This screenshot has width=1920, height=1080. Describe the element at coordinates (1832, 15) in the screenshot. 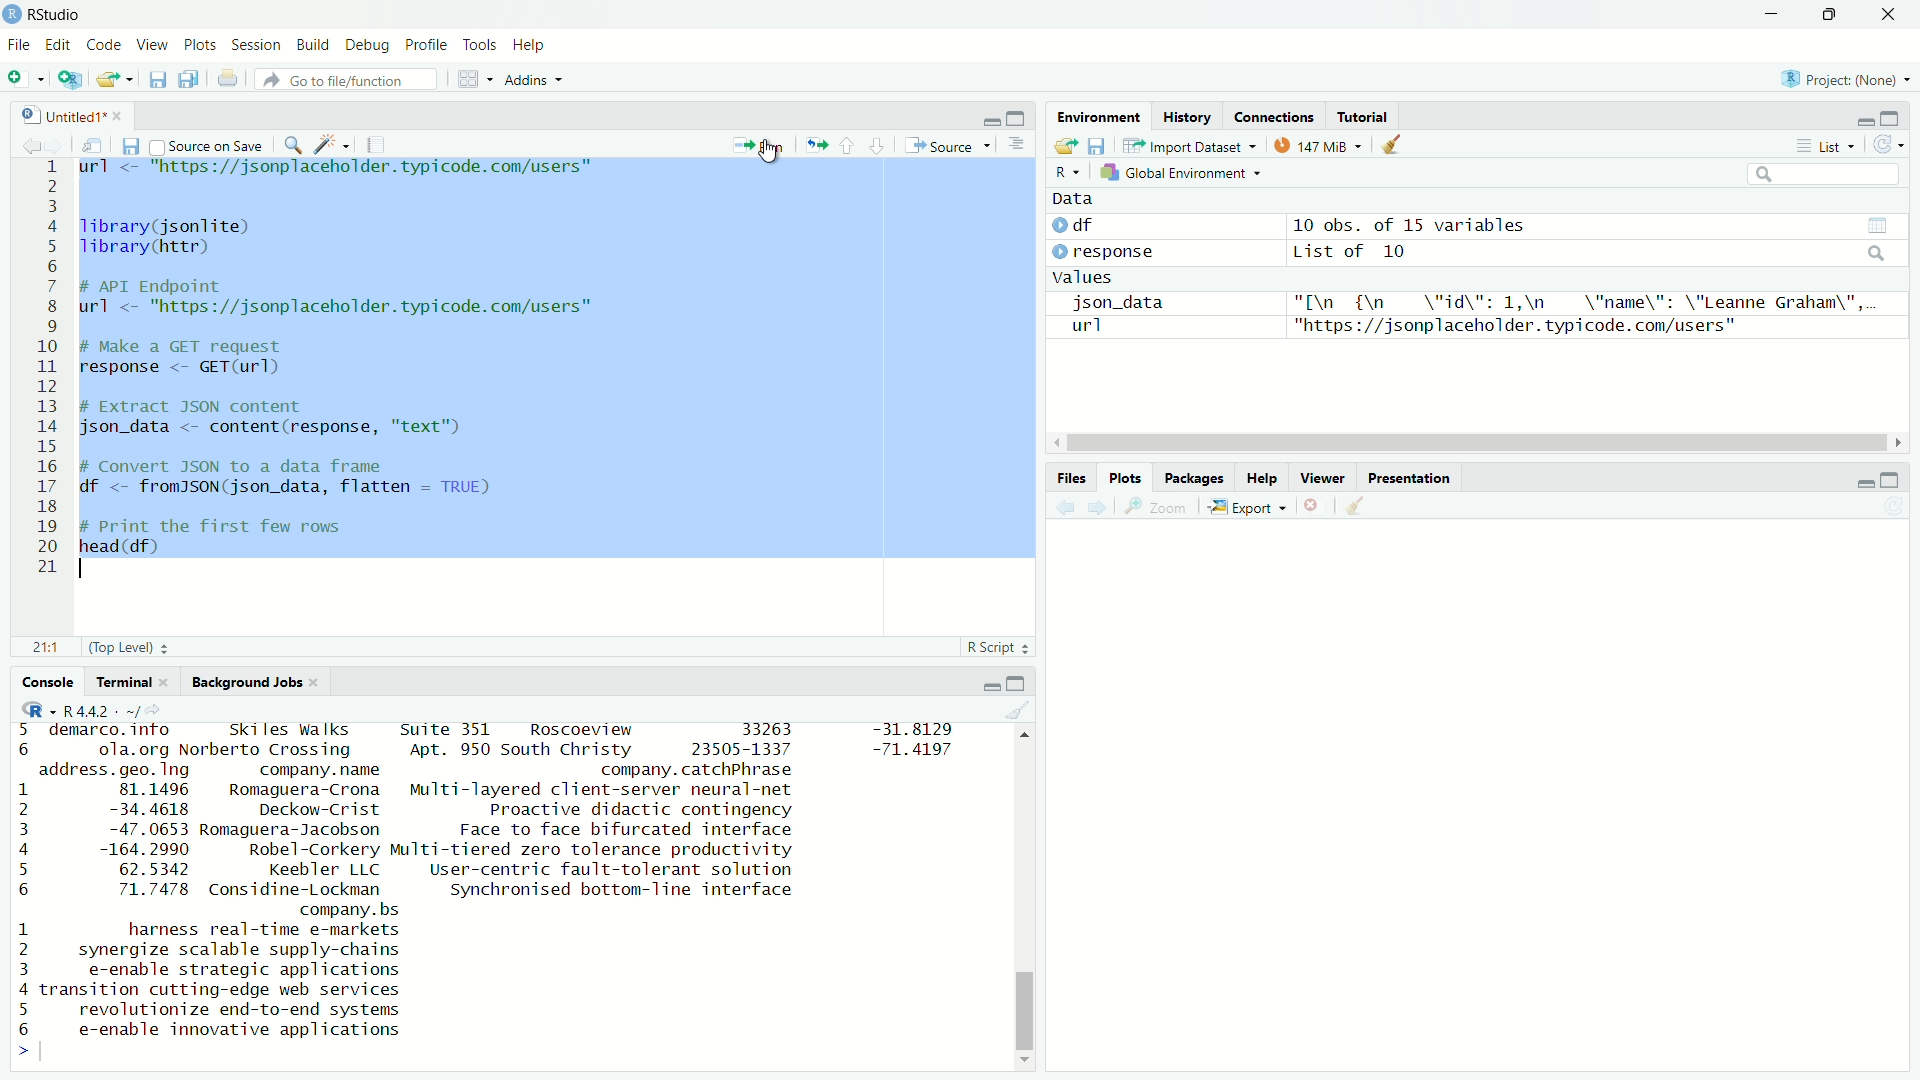

I see `Restore Down` at that location.